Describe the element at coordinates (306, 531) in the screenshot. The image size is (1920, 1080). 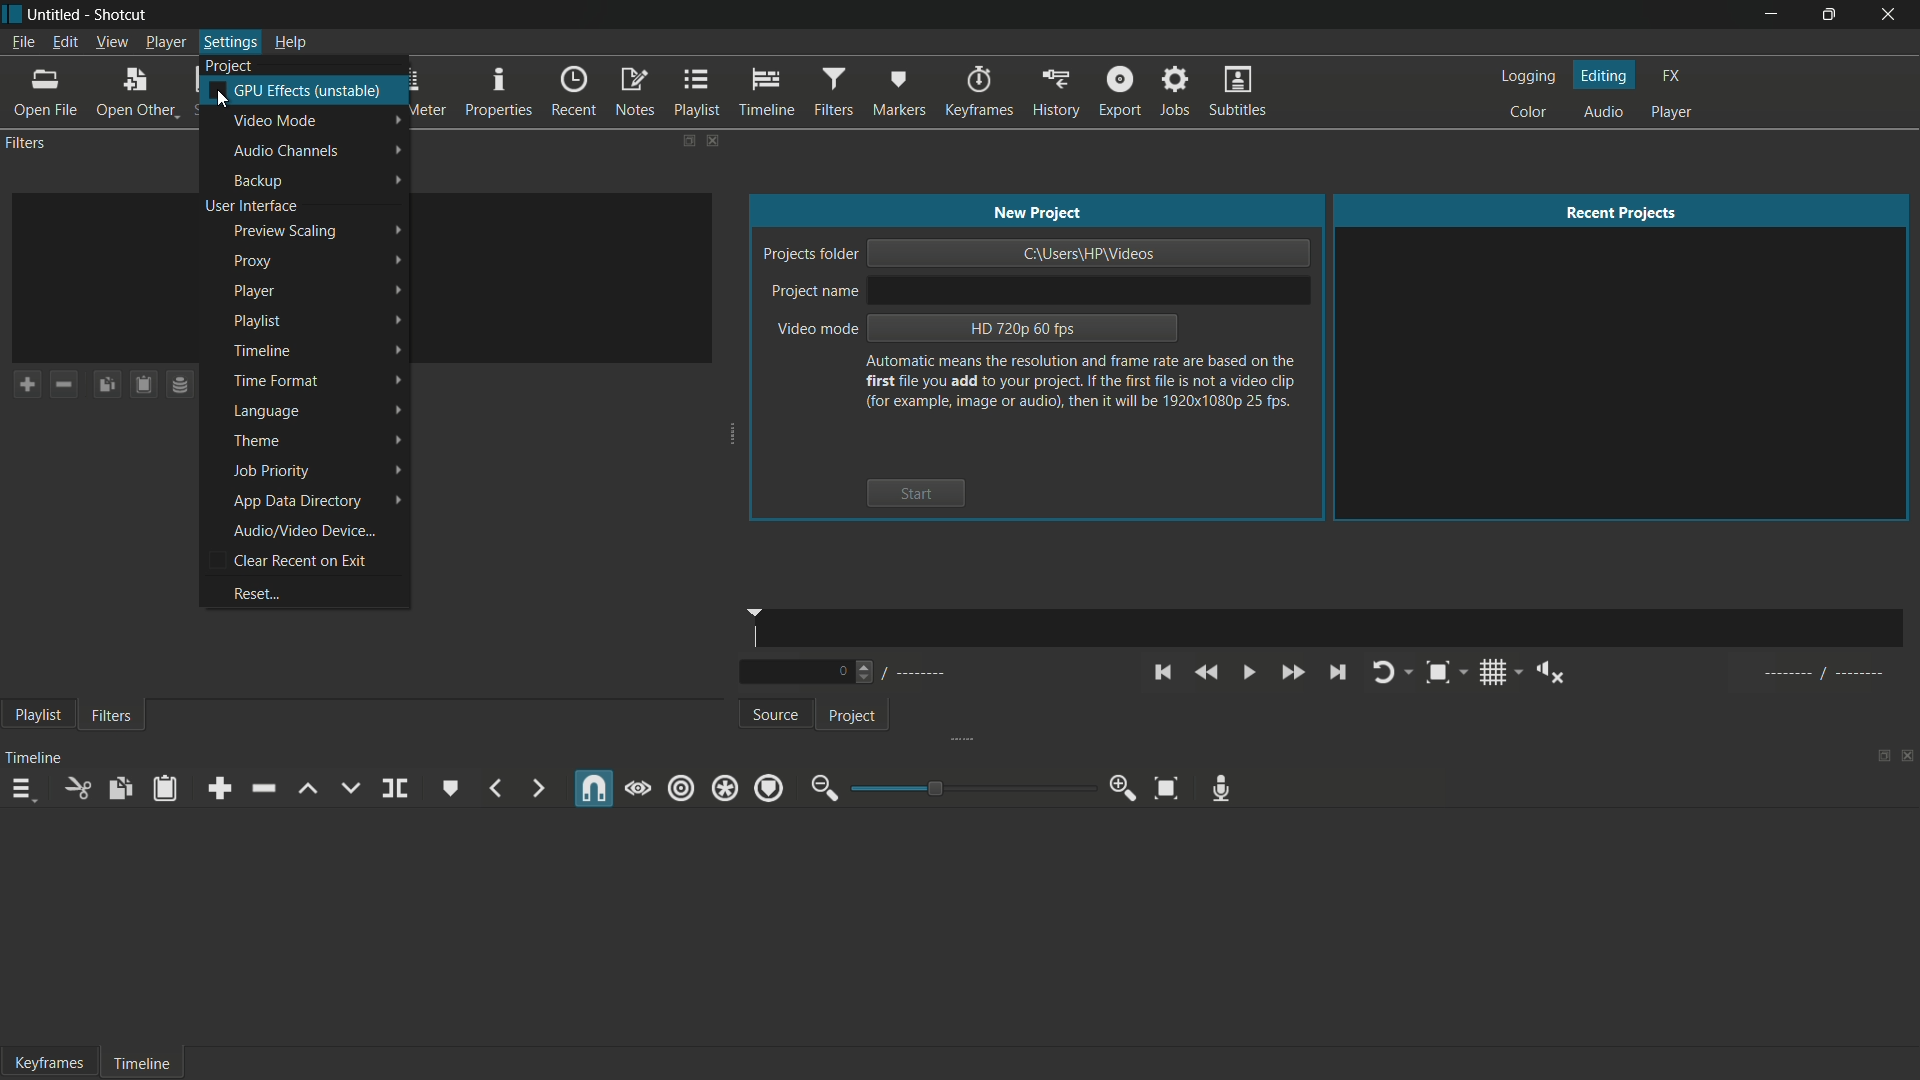
I see `audio or video device` at that location.